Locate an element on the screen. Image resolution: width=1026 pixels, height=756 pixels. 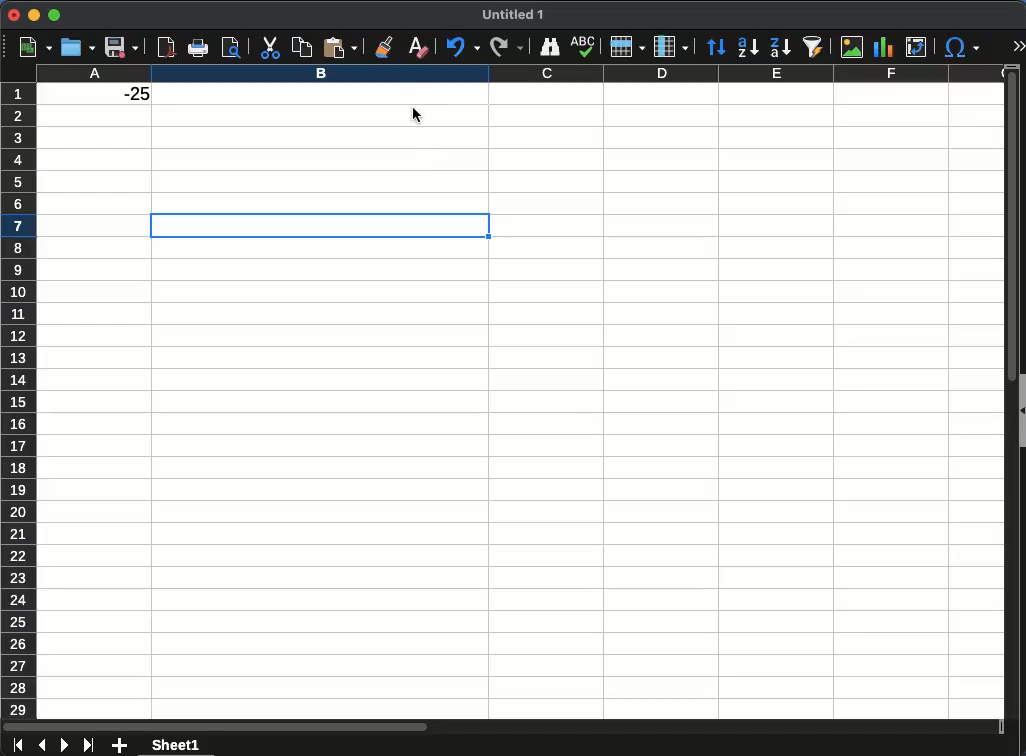
maximize is located at coordinates (55, 15).